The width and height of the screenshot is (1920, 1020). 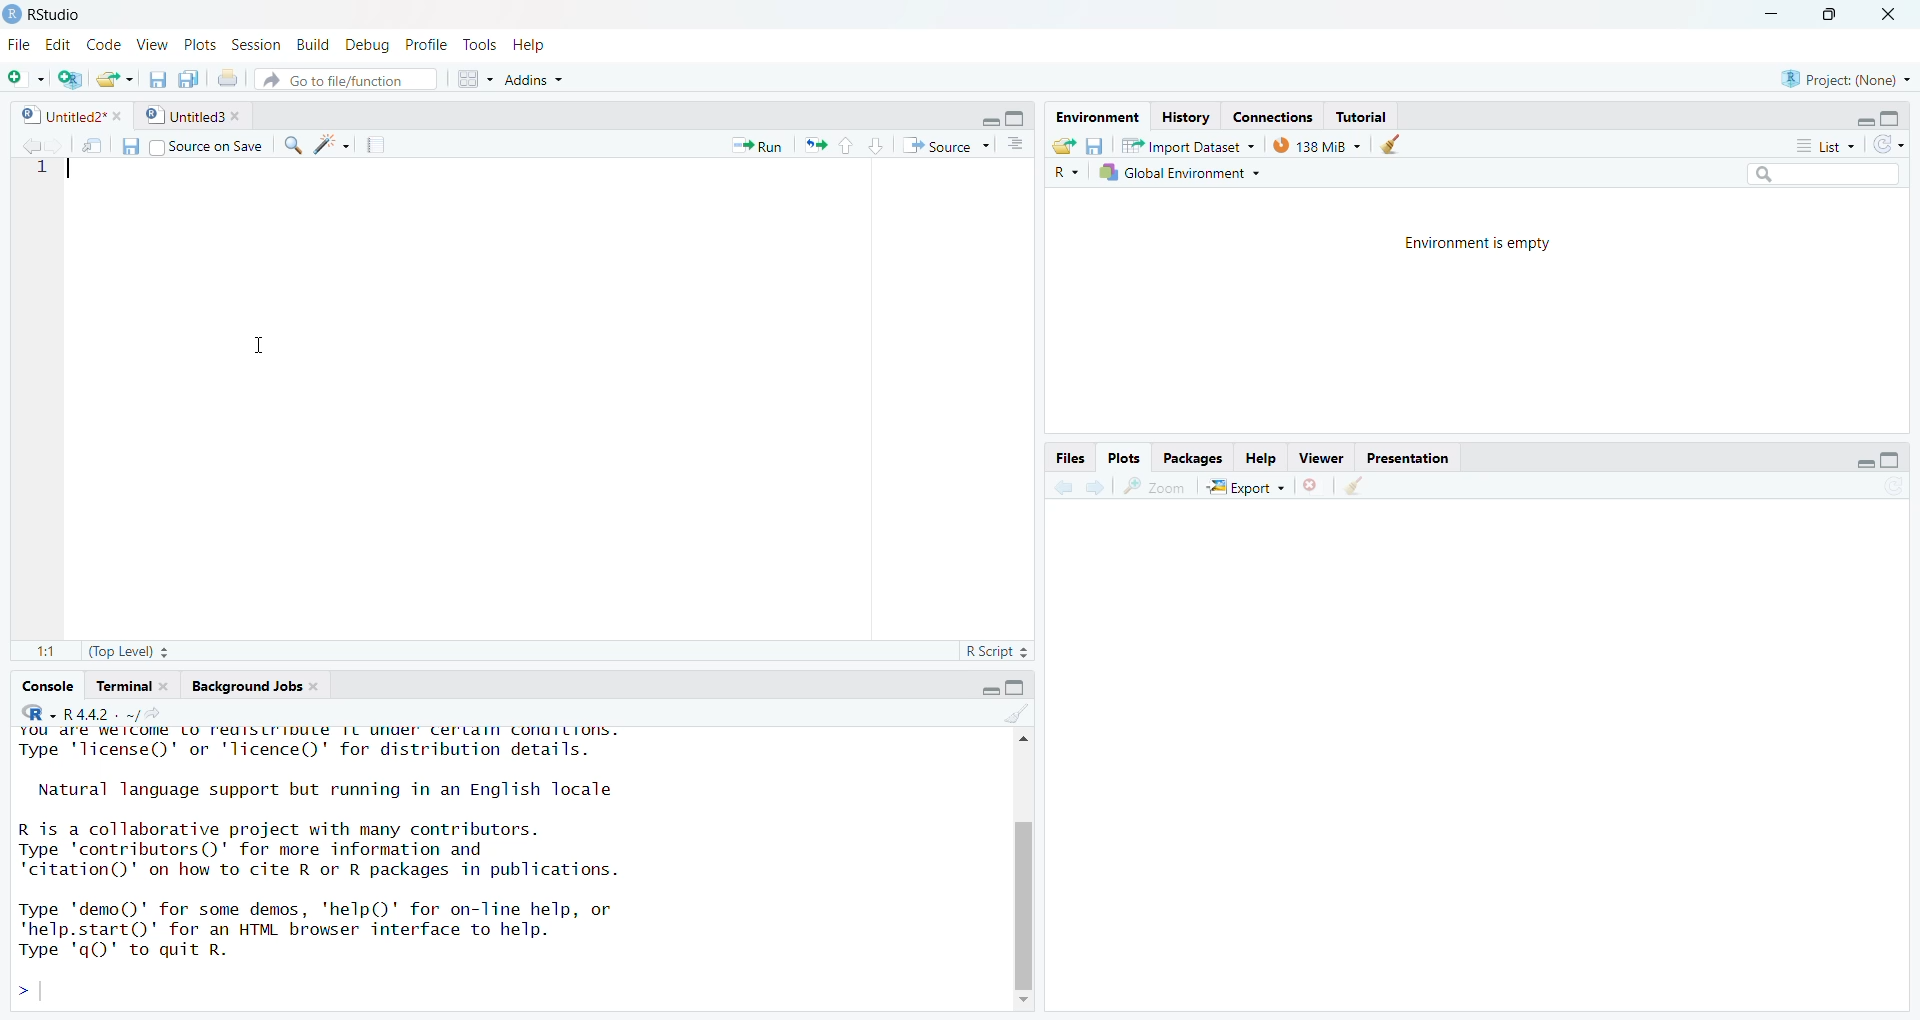 What do you see at coordinates (70, 75) in the screenshot?
I see `Change Project` at bounding box center [70, 75].